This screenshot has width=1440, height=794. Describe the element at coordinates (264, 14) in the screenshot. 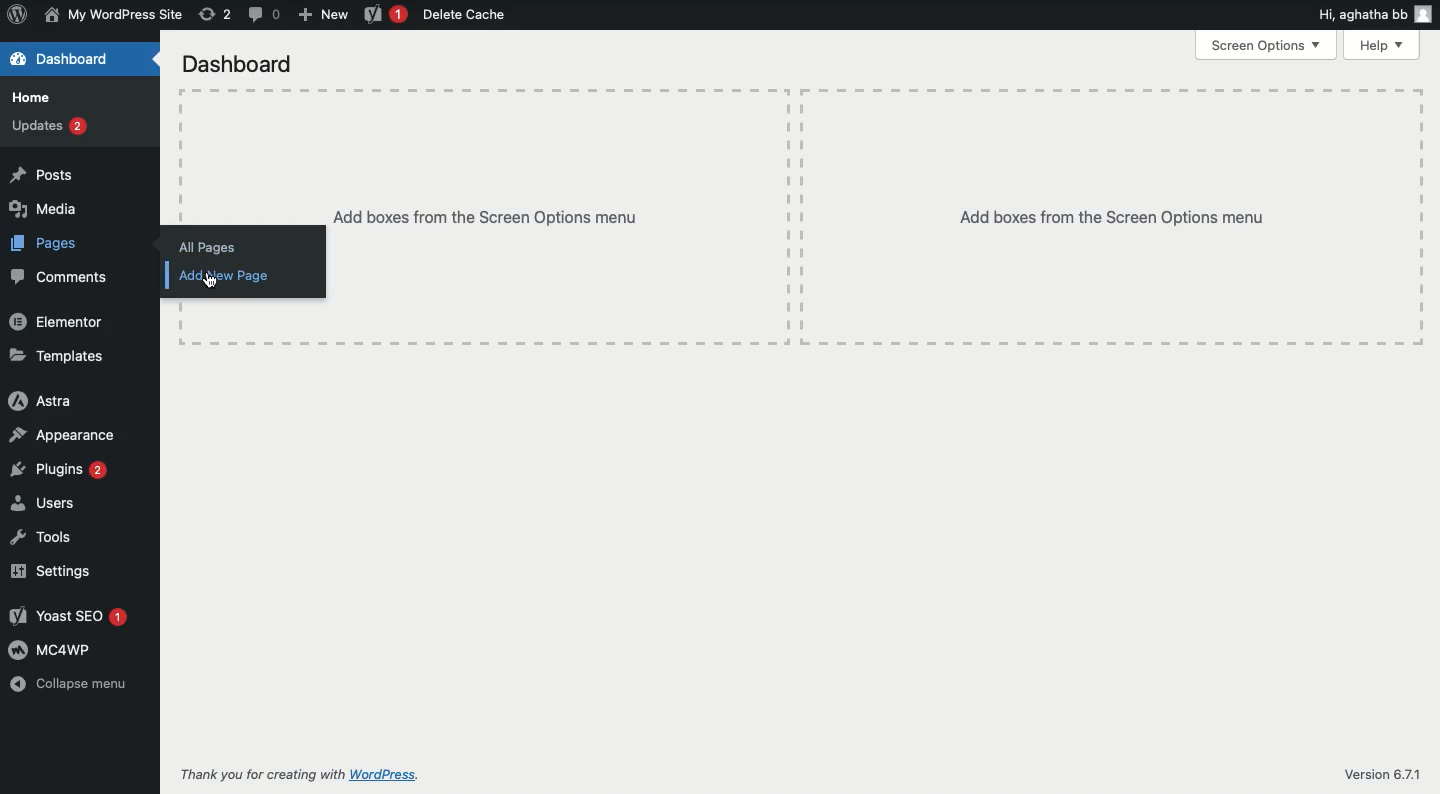

I see `Message` at that location.